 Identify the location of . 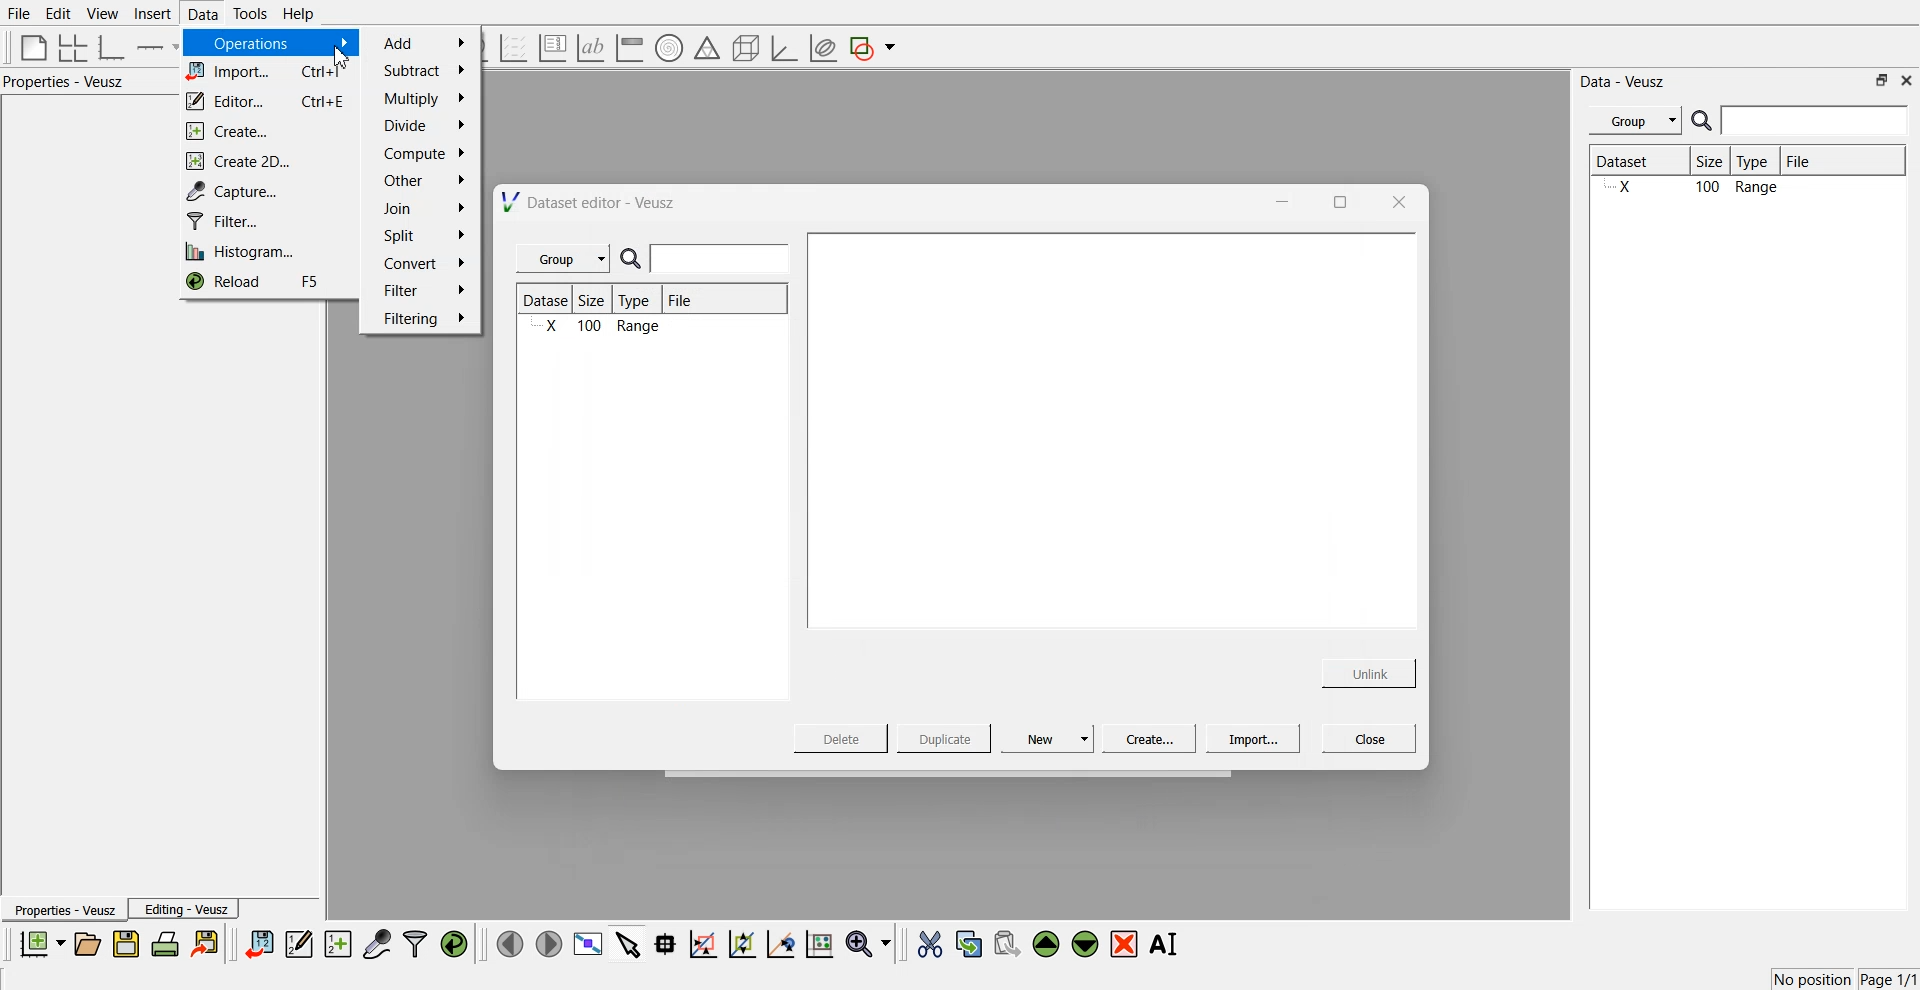
(1635, 121).